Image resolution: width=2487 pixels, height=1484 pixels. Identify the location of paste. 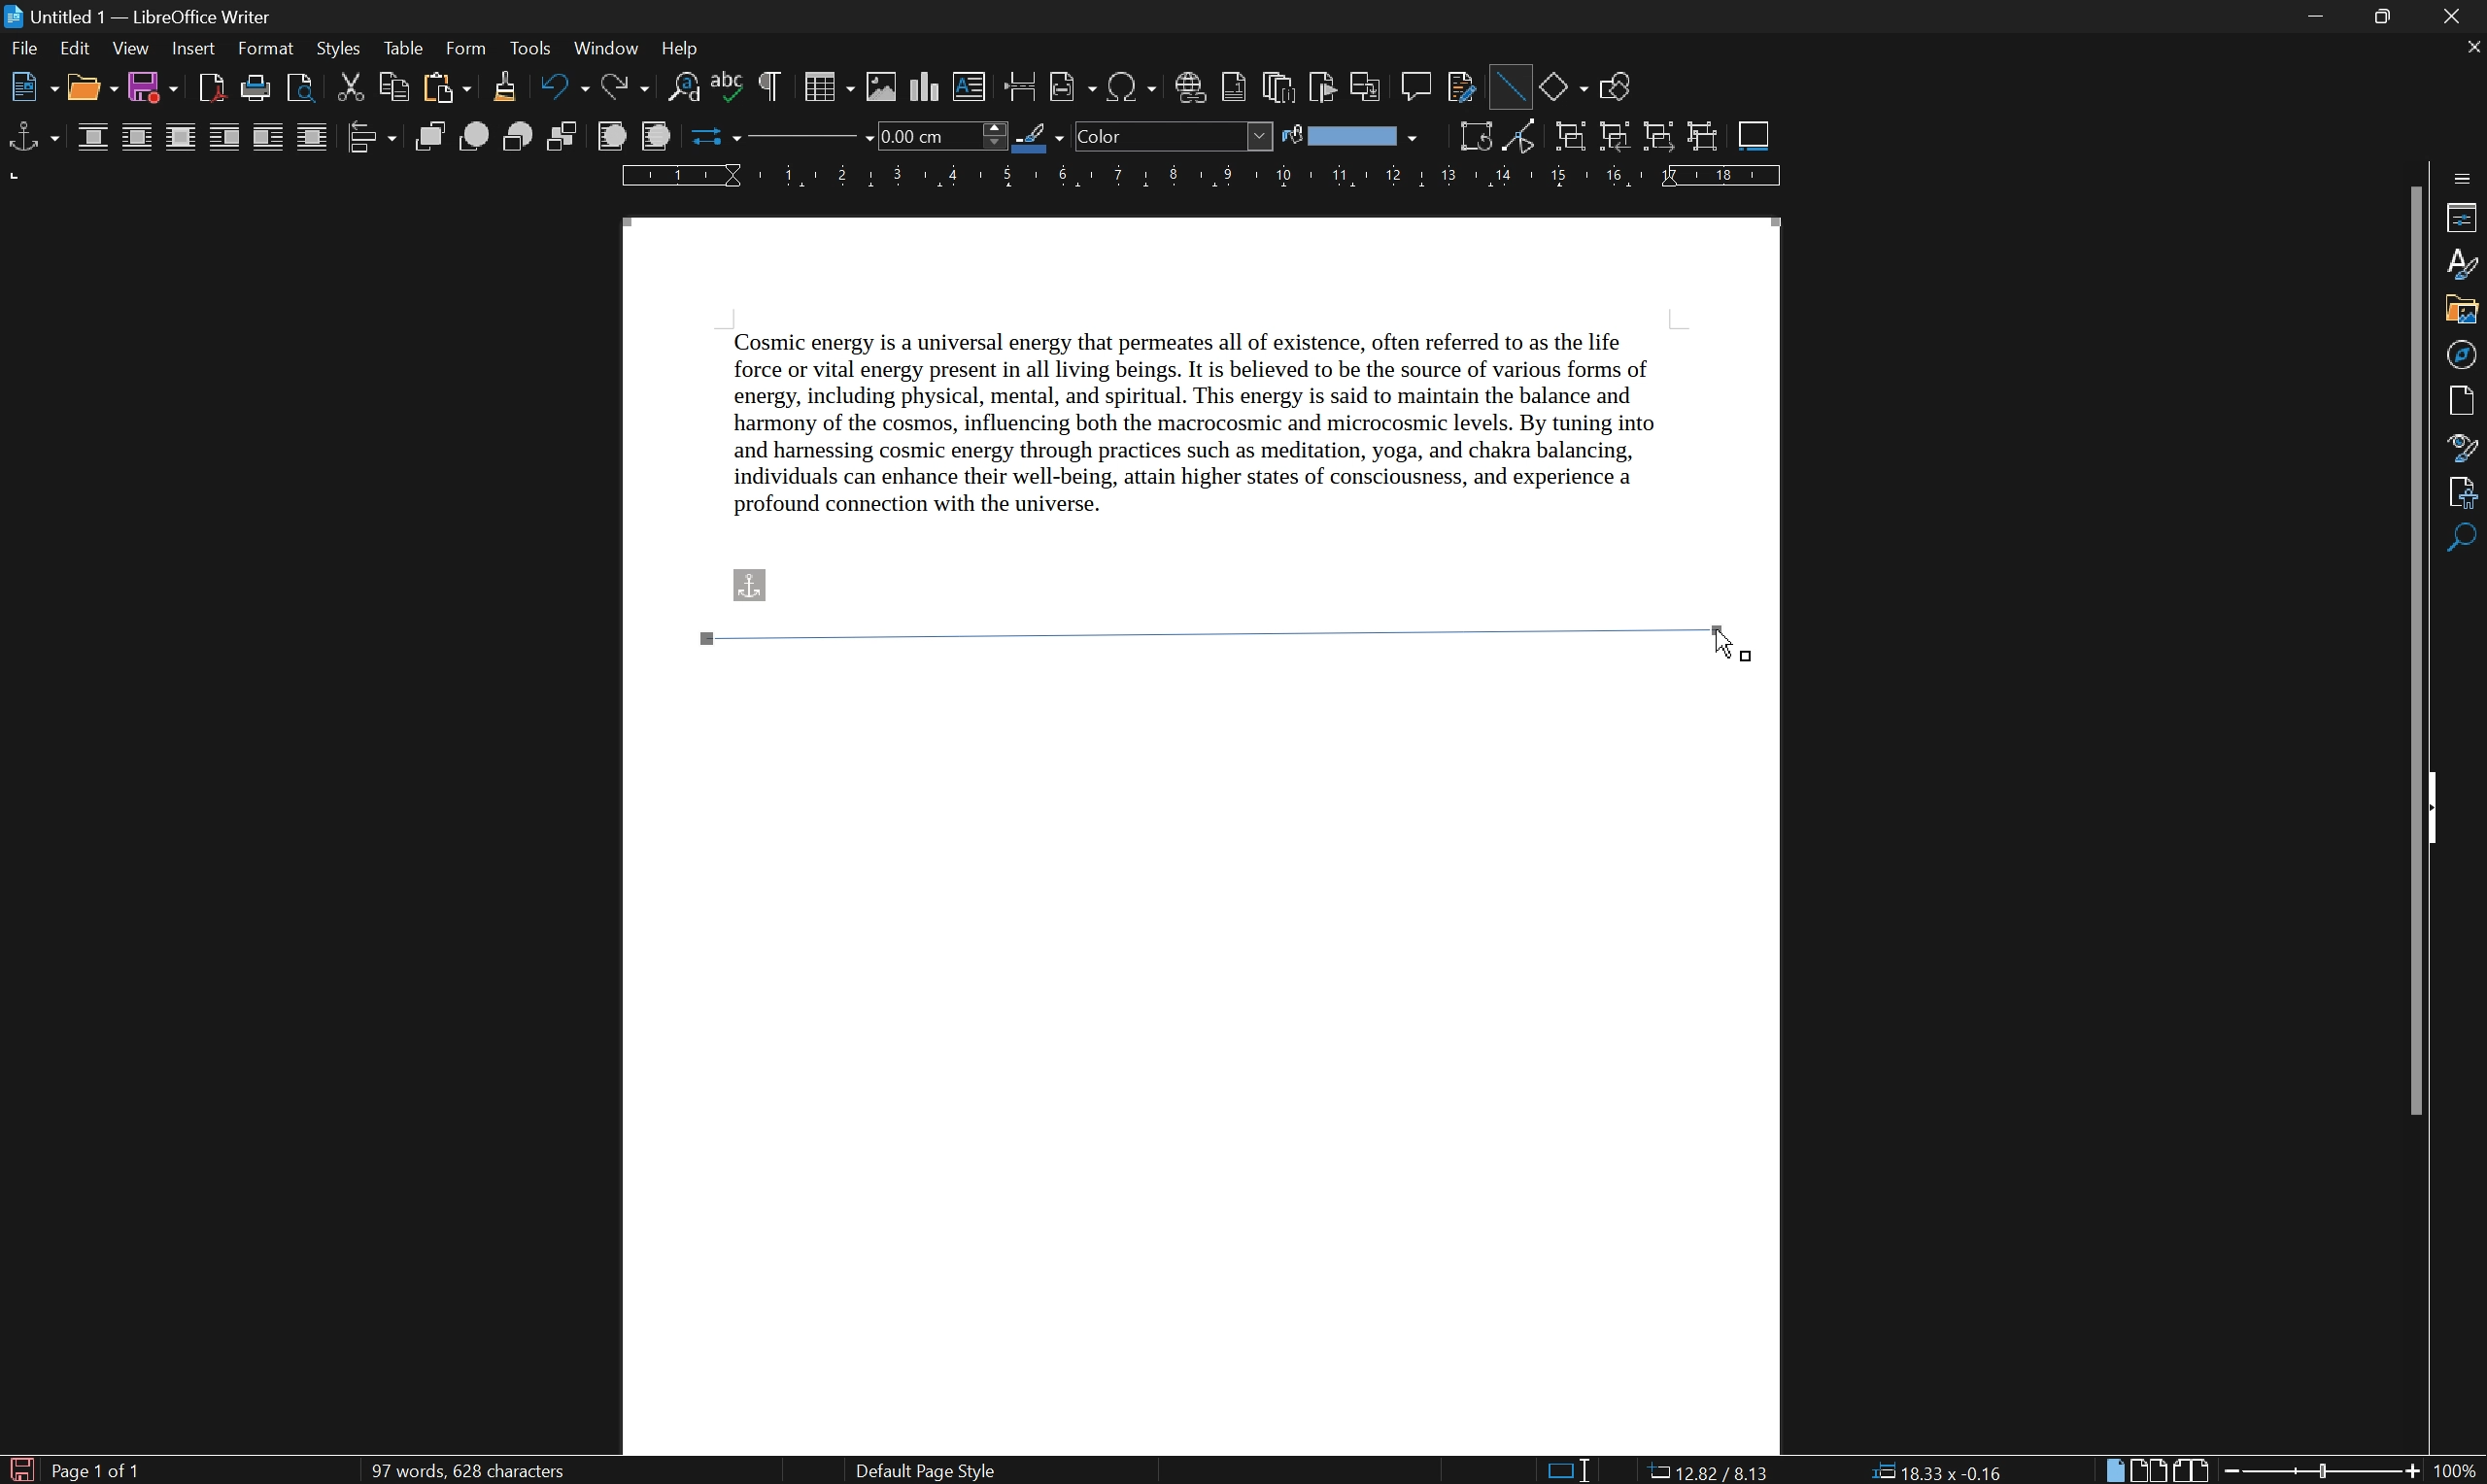
(444, 88).